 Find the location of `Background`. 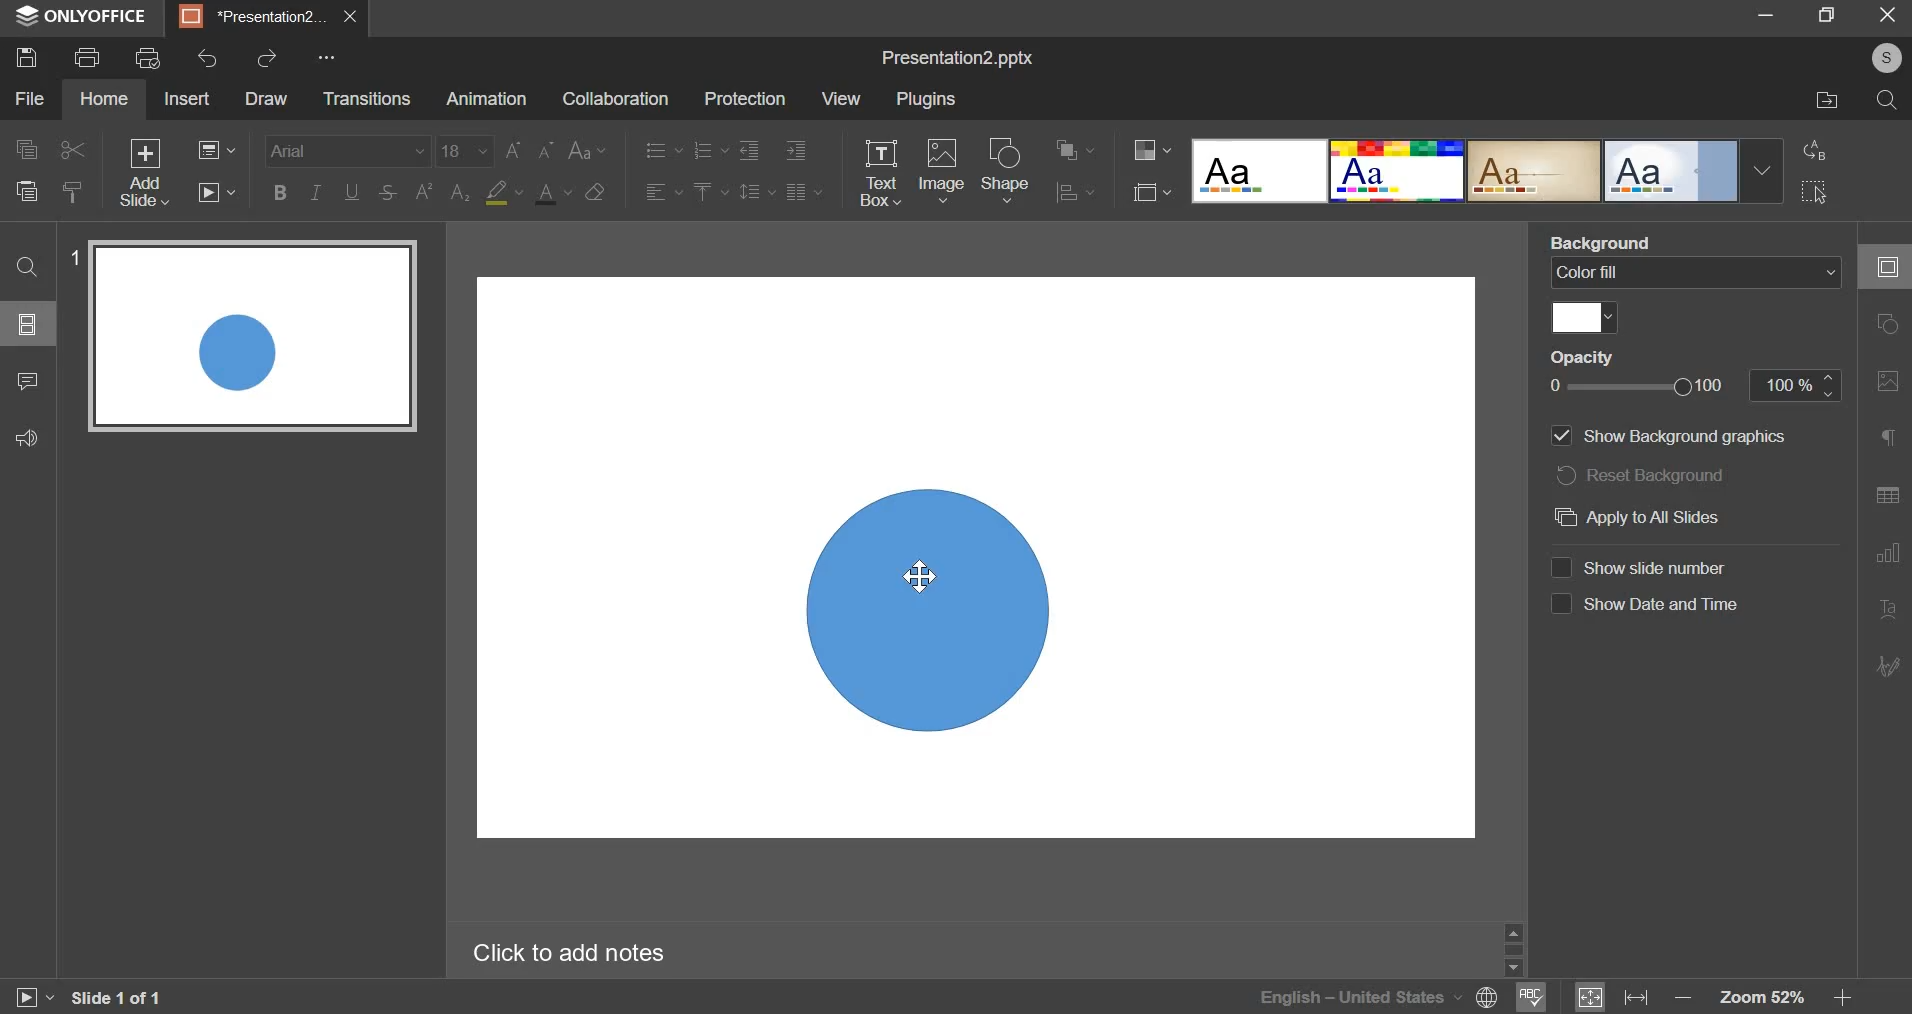

Background is located at coordinates (1592, 242).